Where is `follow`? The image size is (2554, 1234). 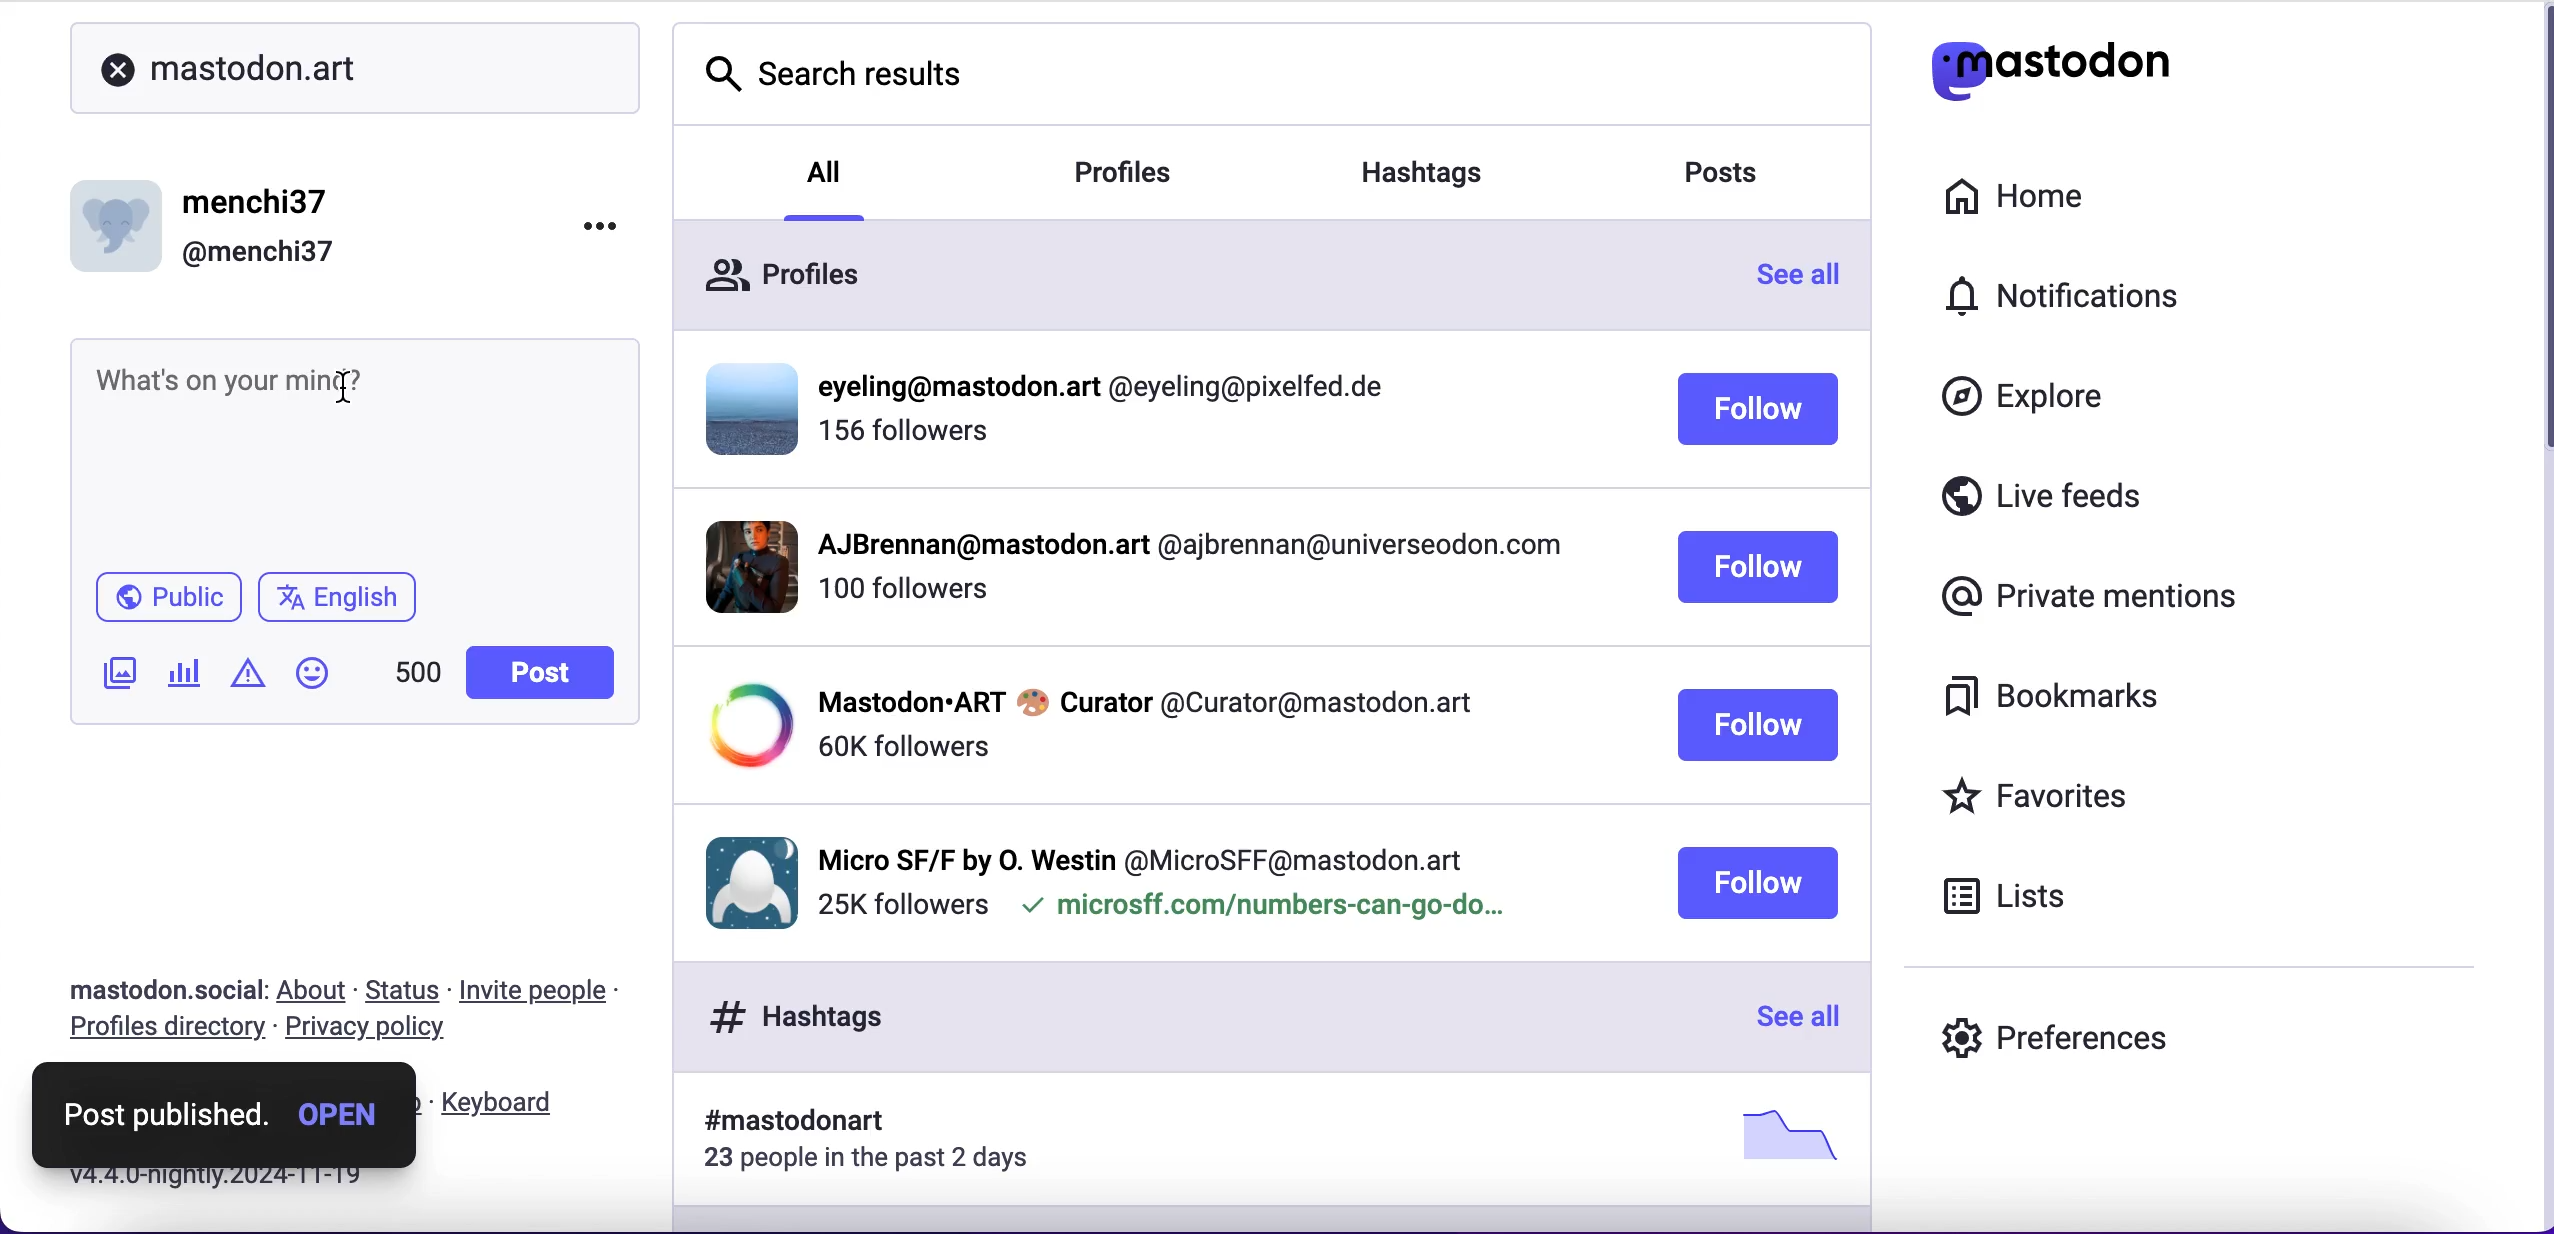 follow is located at coordinates (1756, 883).